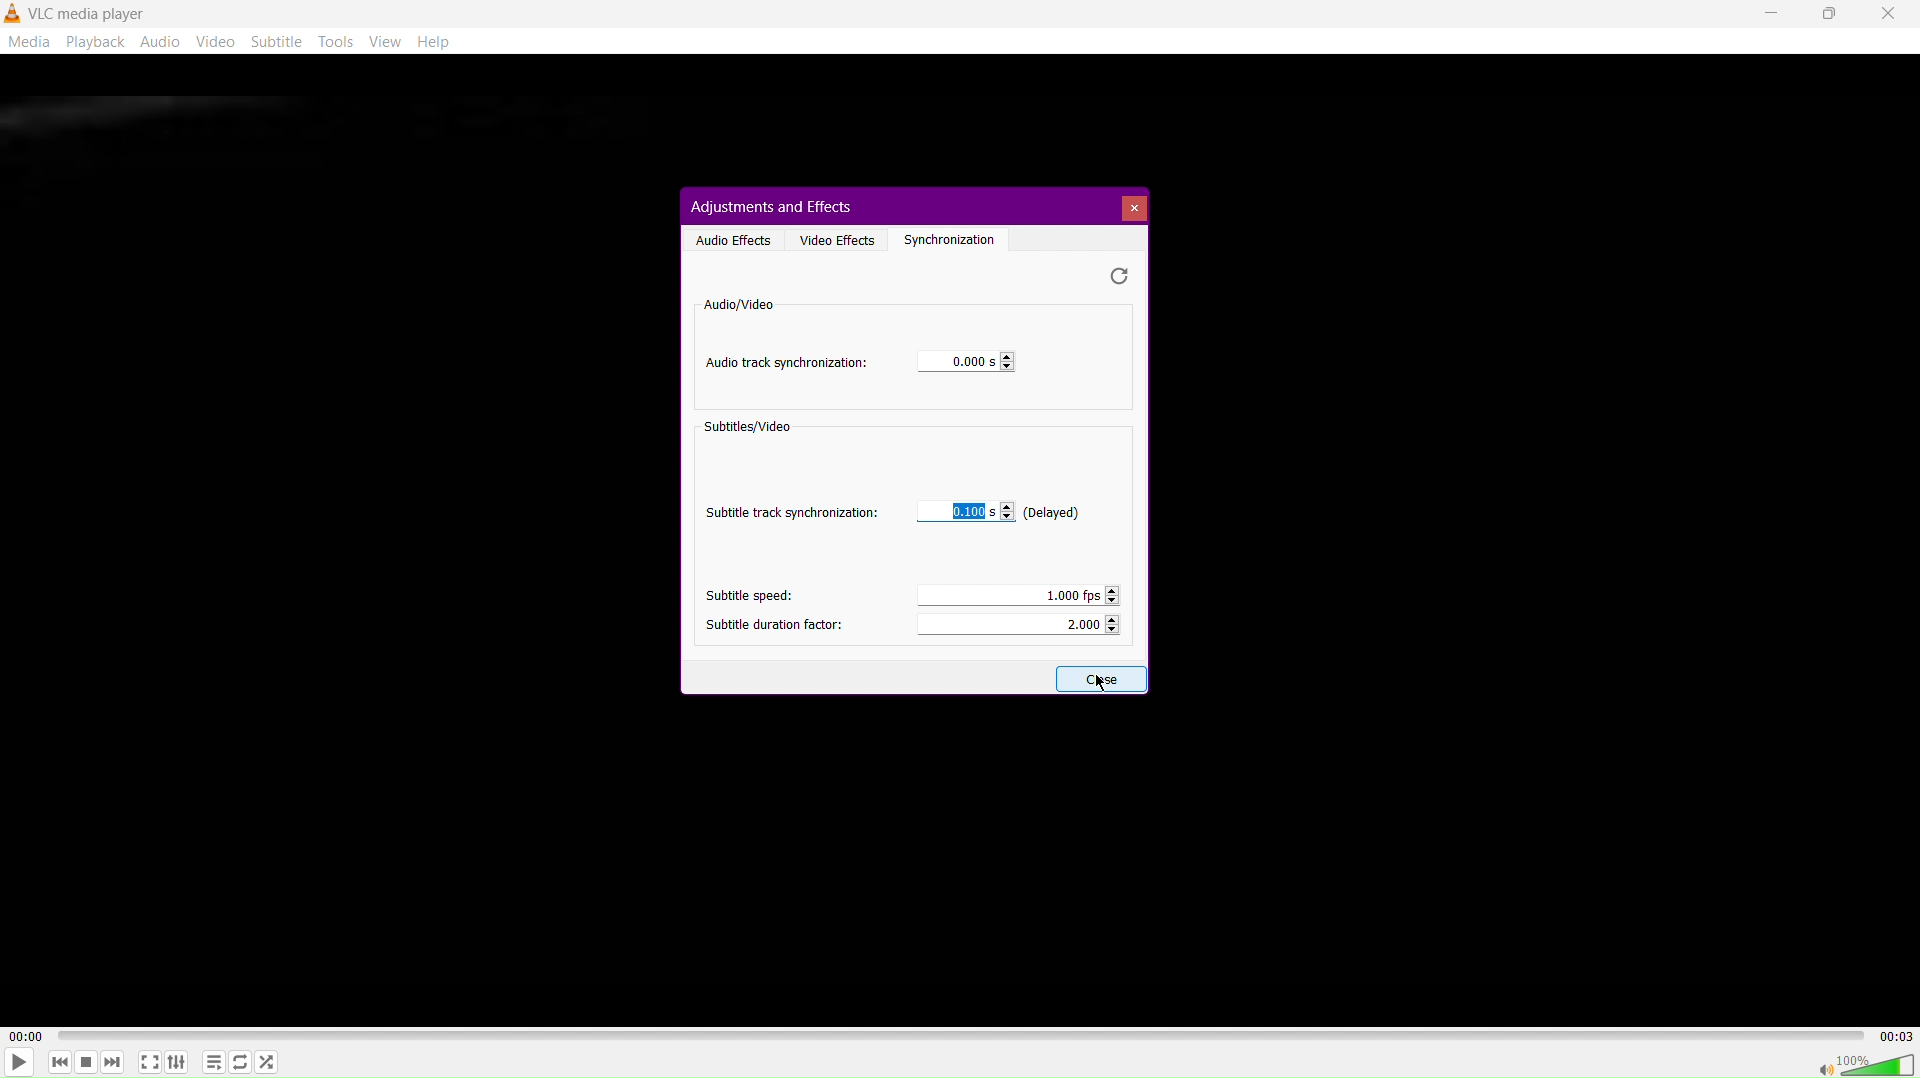 The height and width of the screenshot is (1078, 1920). Describe the element at coordinates (56, 1063) in the screenshot. I see `skip back` at that location.